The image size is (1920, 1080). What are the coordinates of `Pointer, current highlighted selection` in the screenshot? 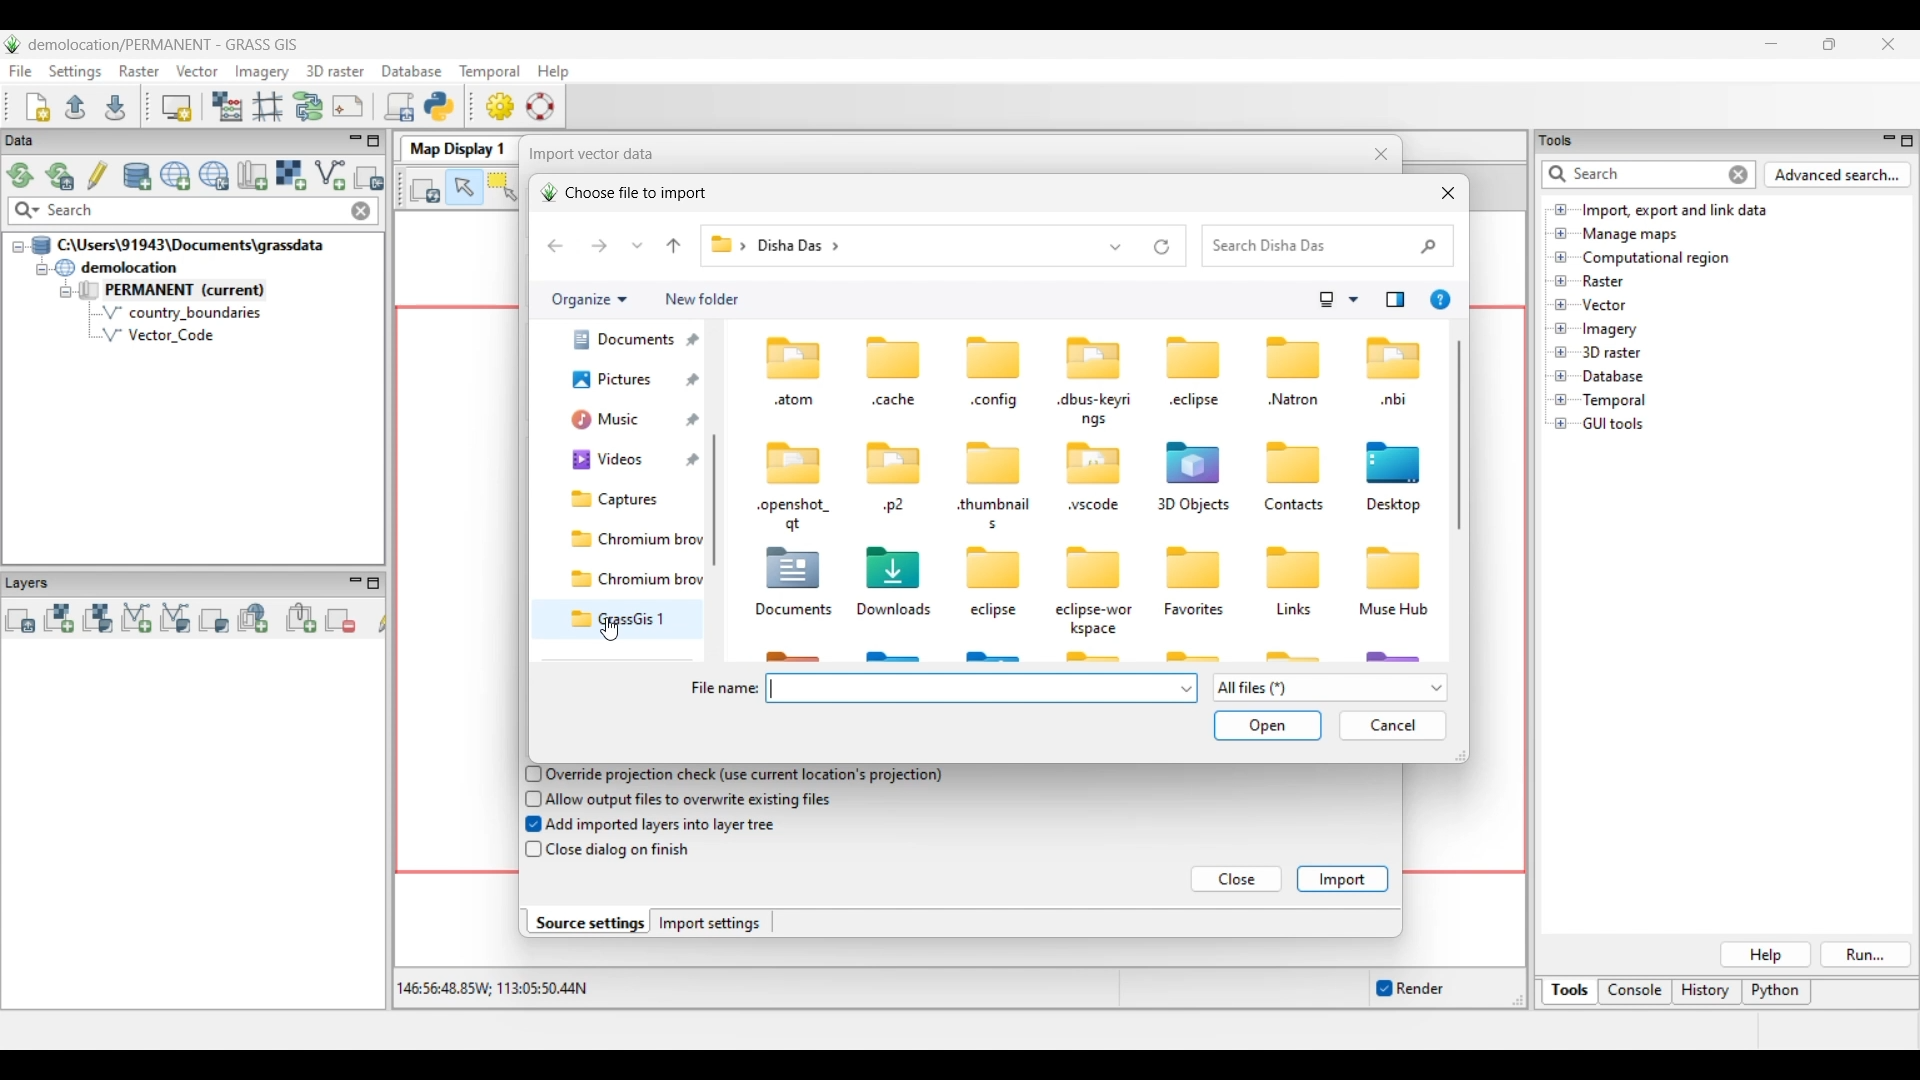 It's located at (464, 188).